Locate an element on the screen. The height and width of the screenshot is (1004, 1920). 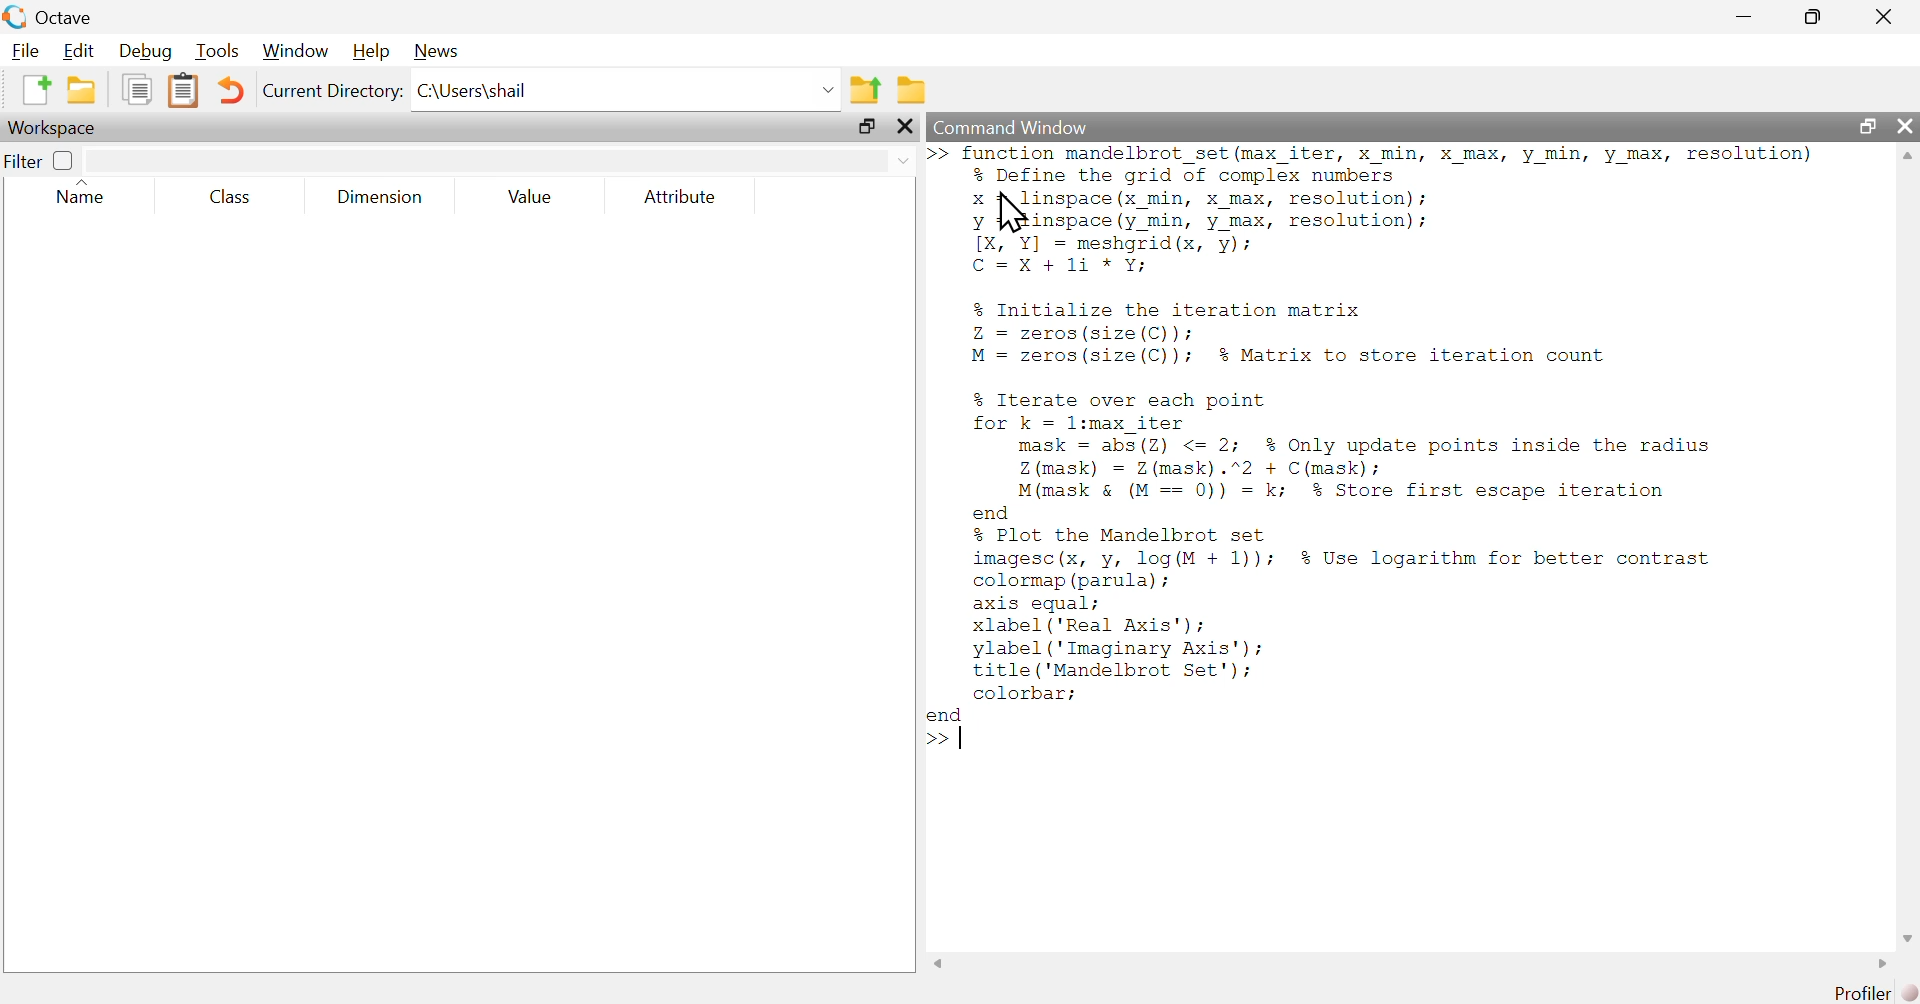
Class is located at coordinates (231, 196).